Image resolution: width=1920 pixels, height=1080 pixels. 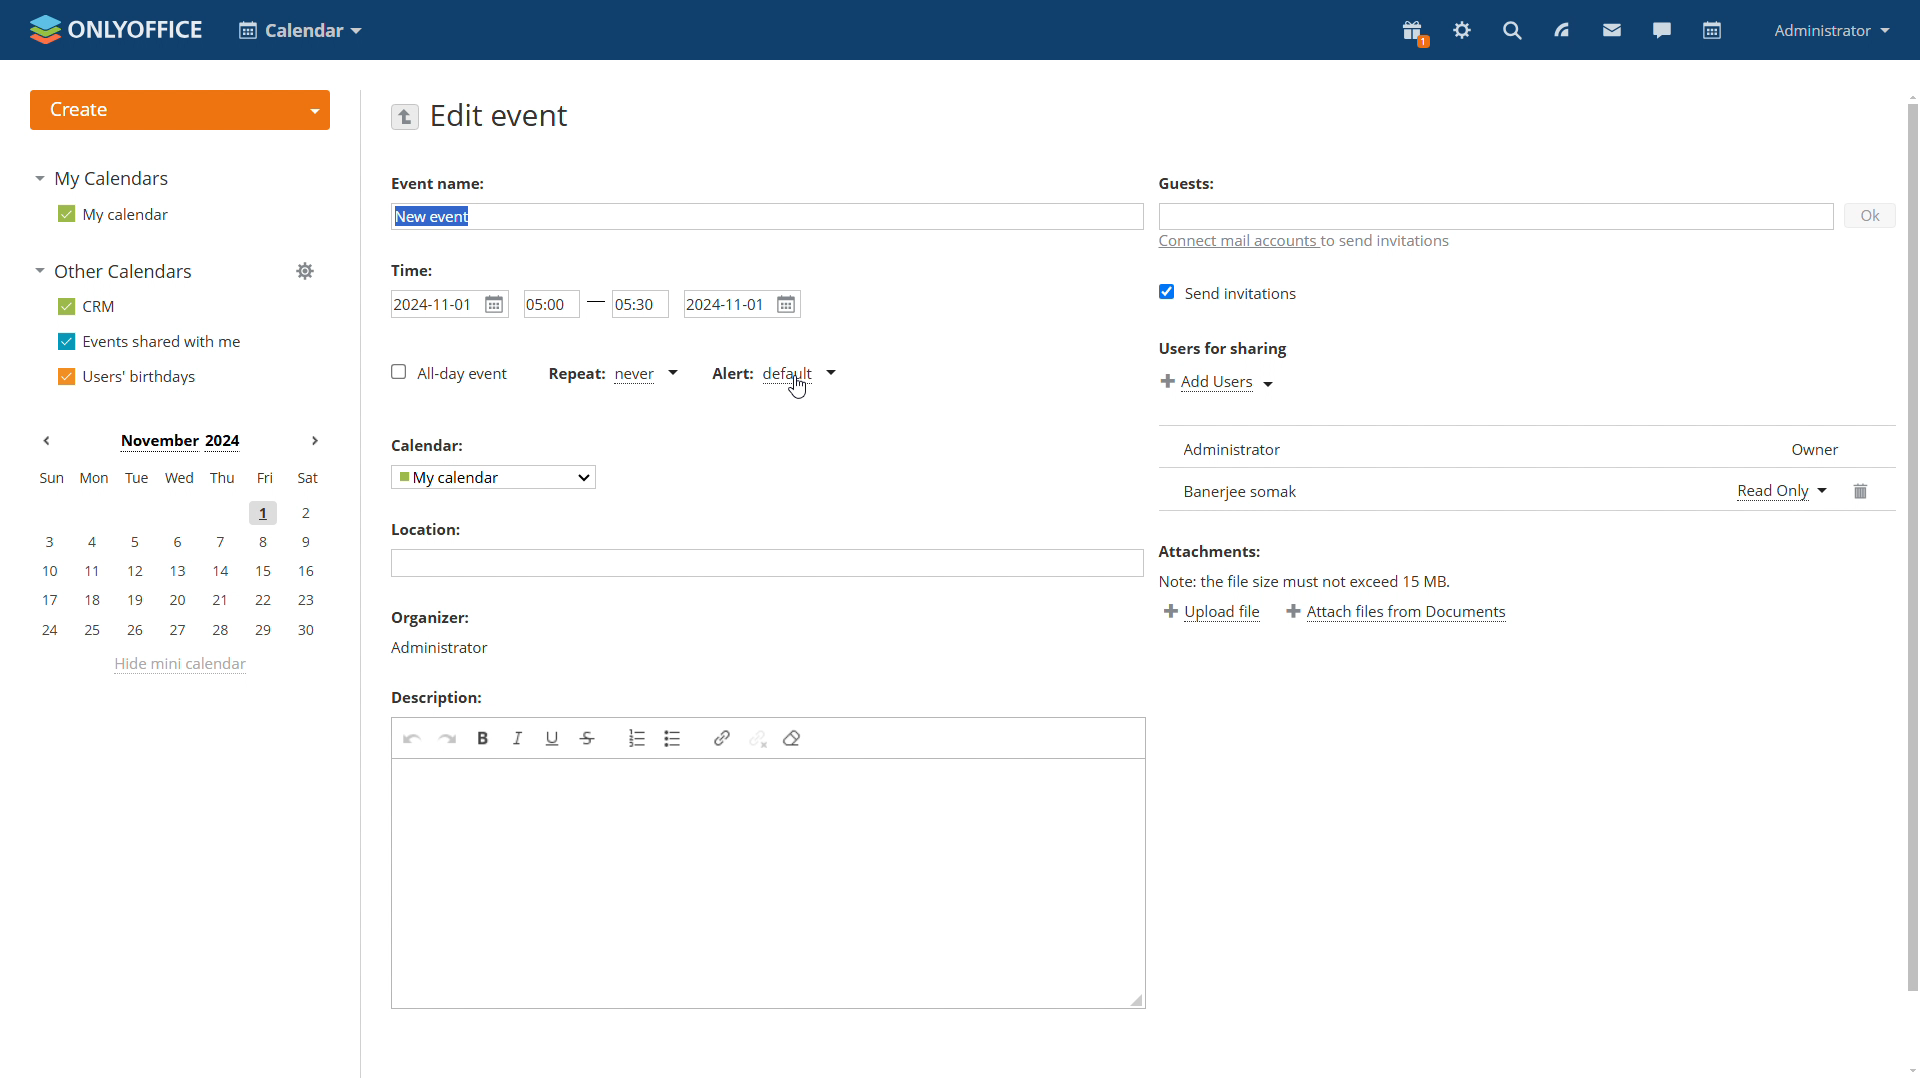 I want to click on link, so click(x=721, y=739).